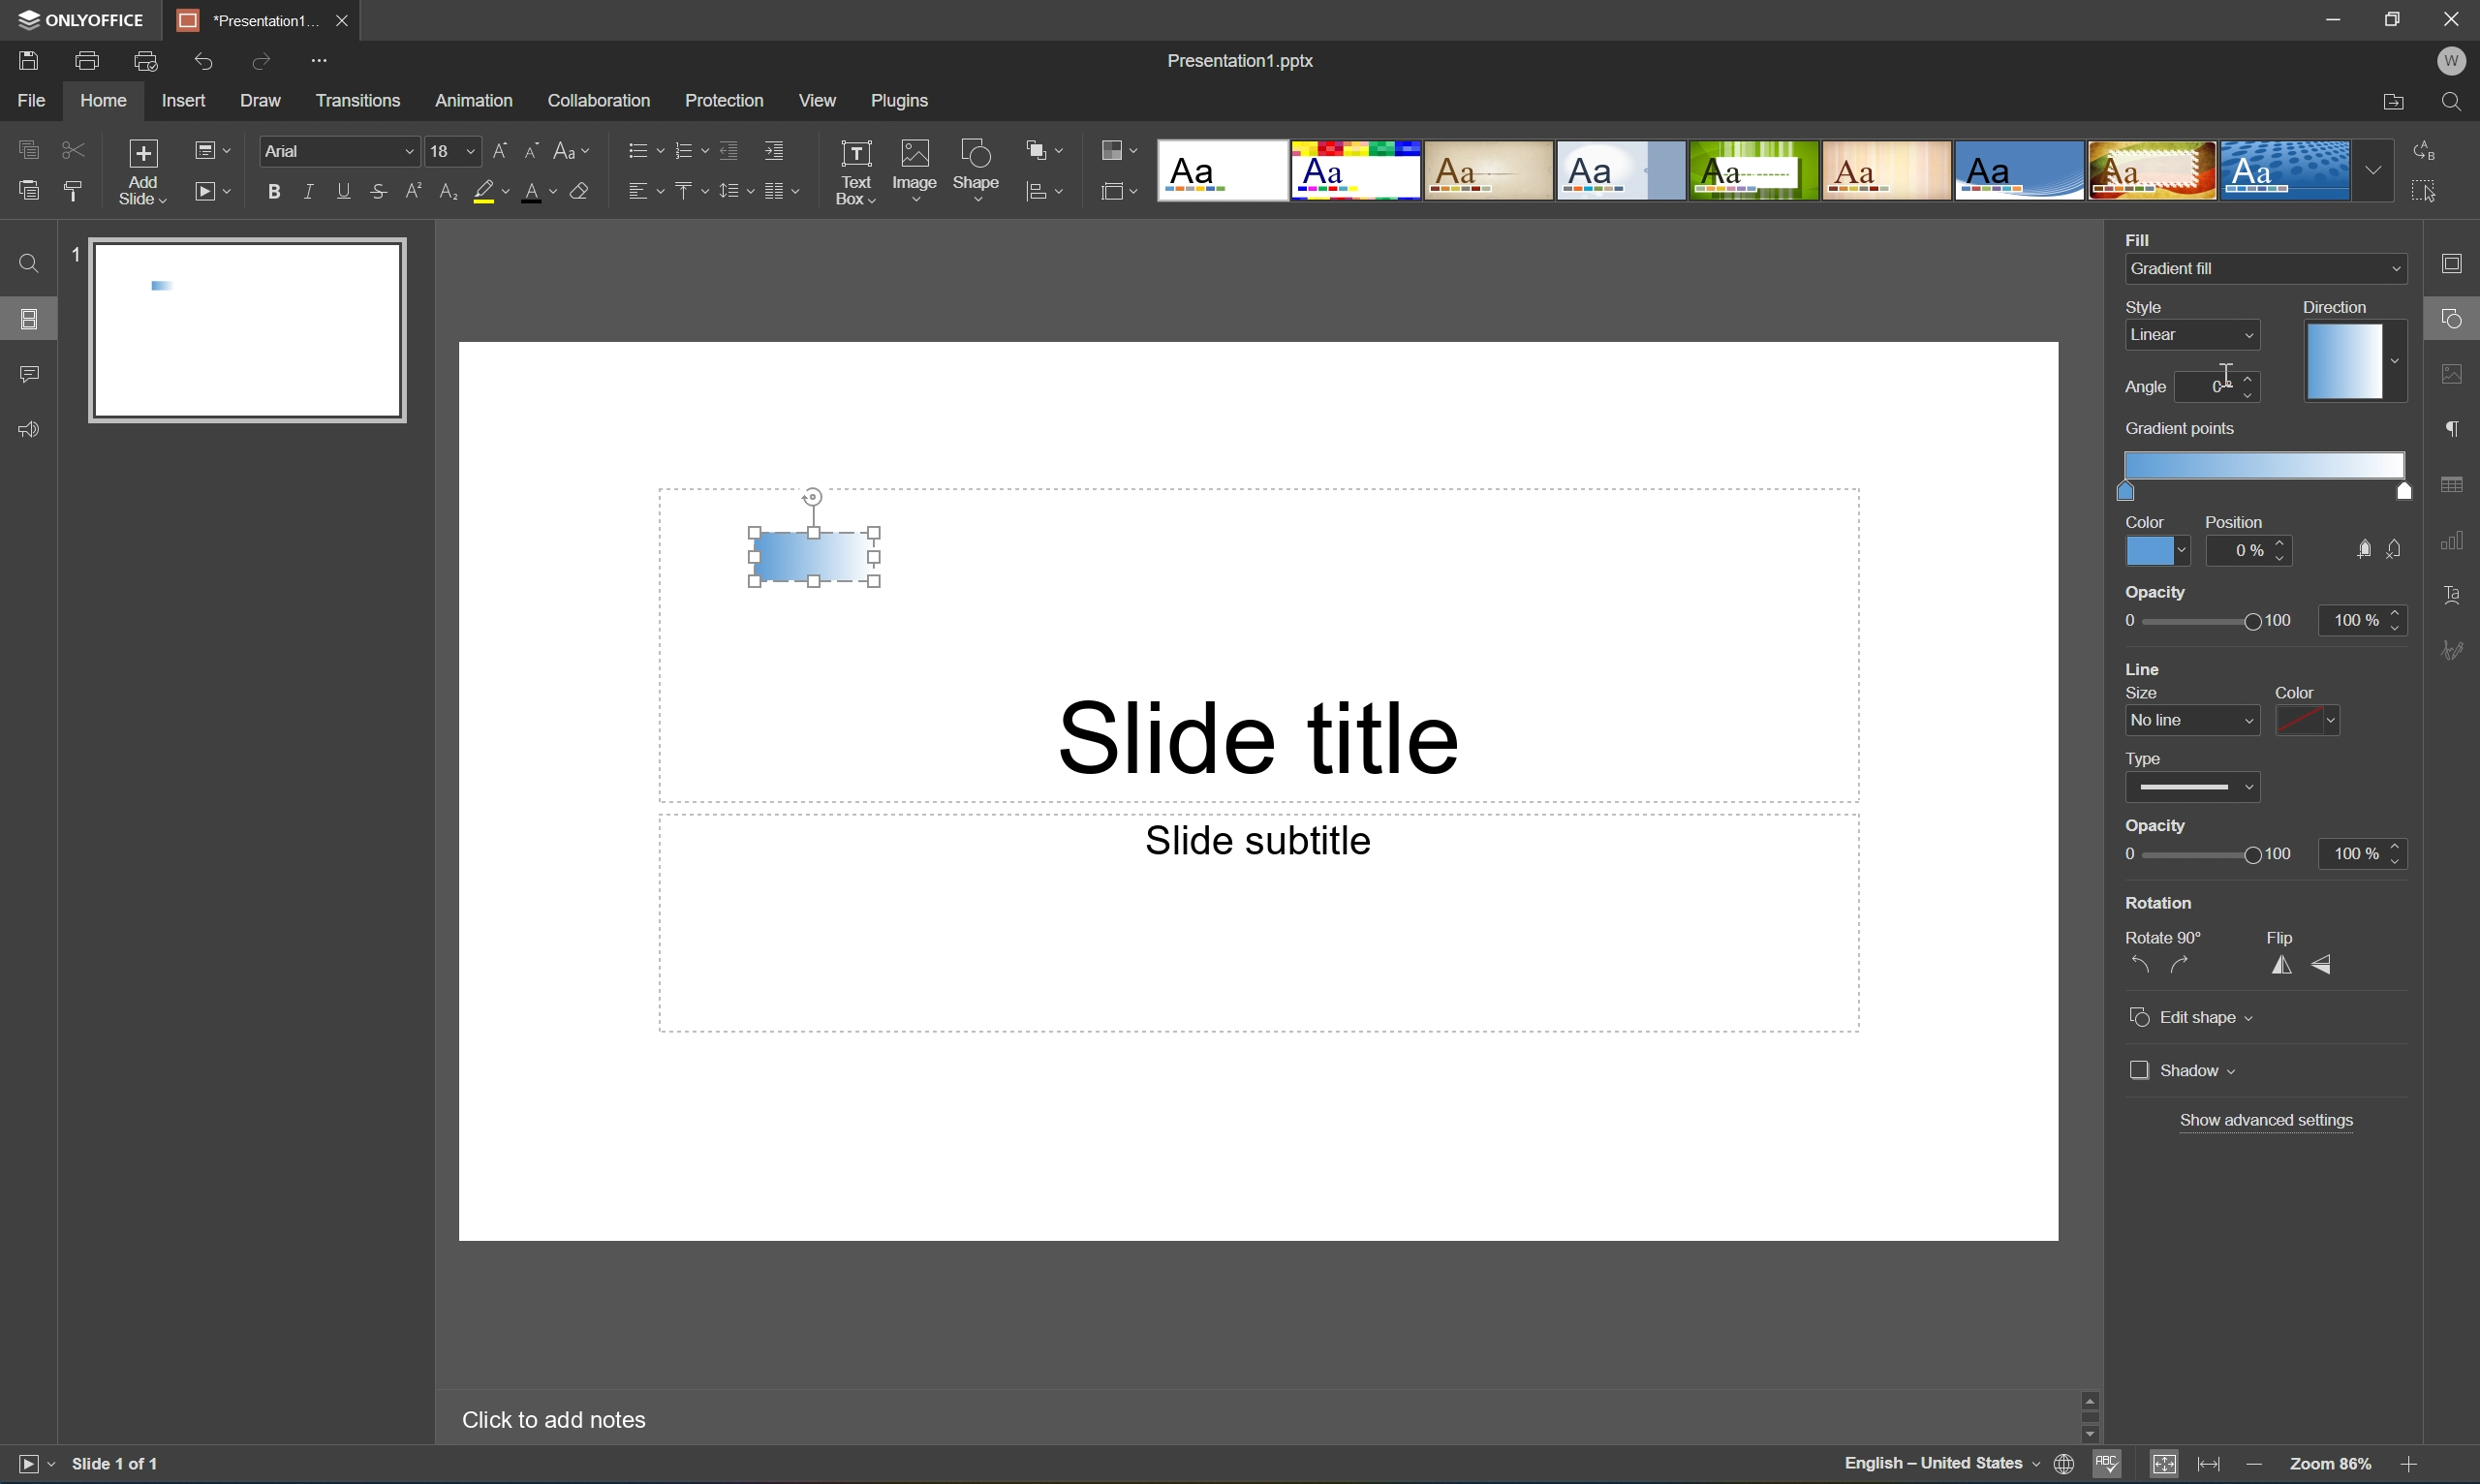 Image resolution: width=2480 pixels, height=1484 pixels. I want to click on Change slide layout, so click(208, 147).